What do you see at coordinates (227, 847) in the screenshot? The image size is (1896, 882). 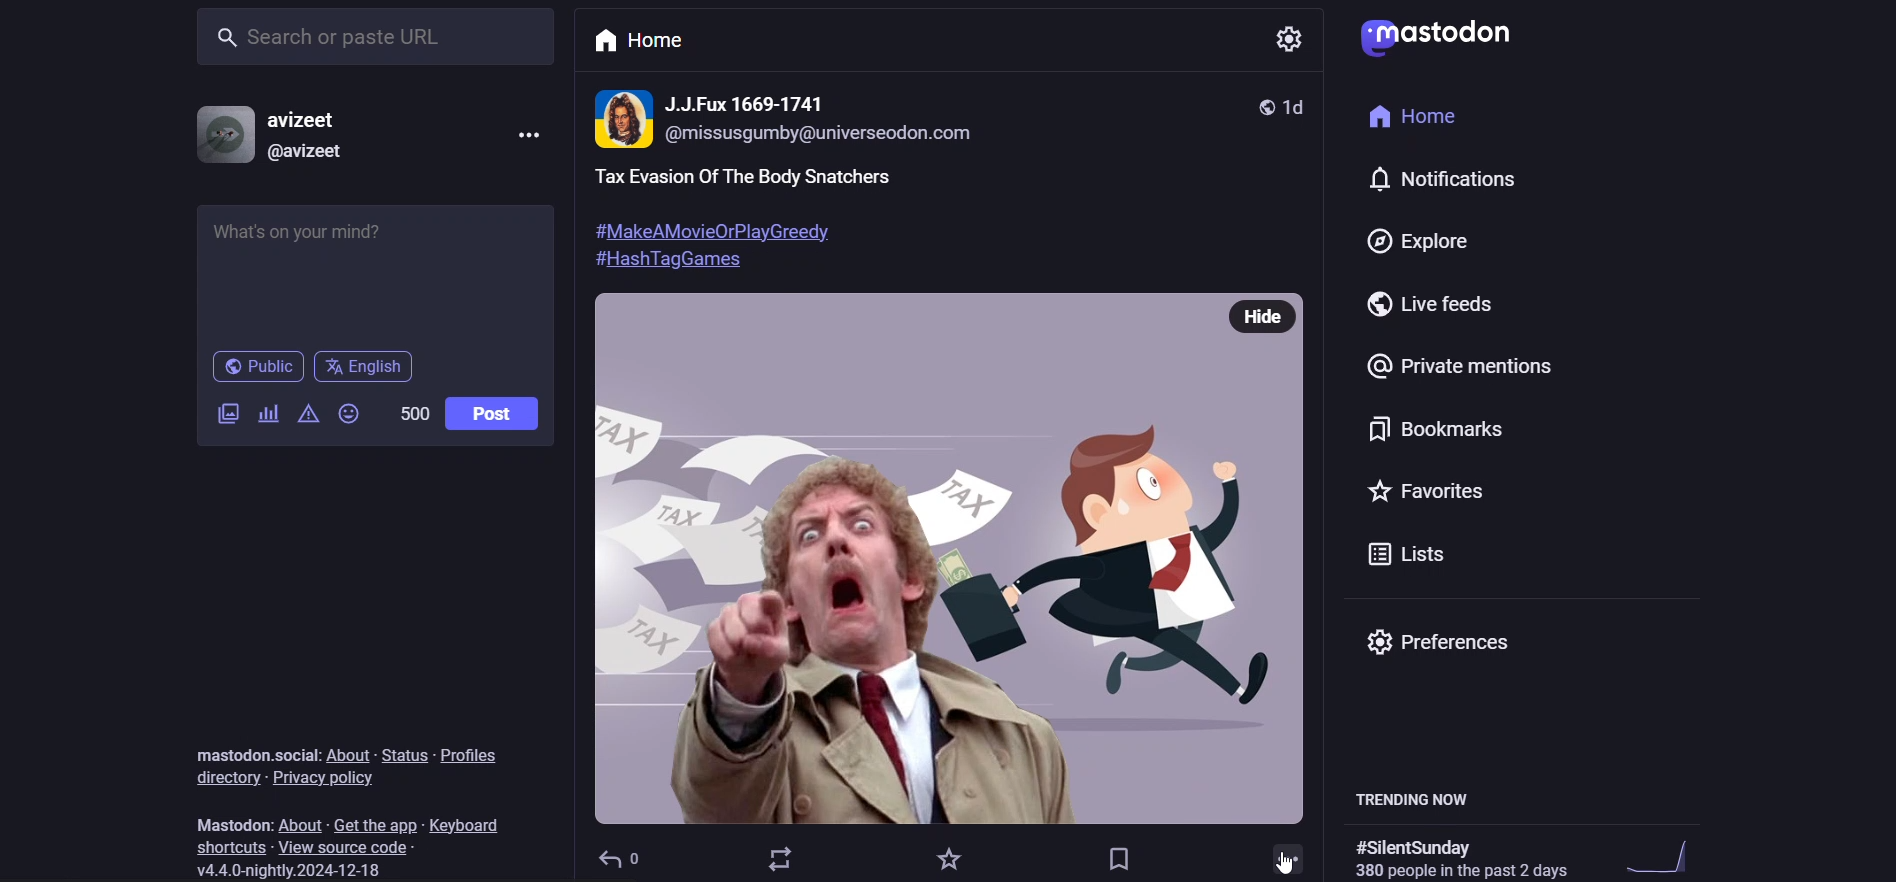 I see `shortcut` at bounding box center [227, 847].